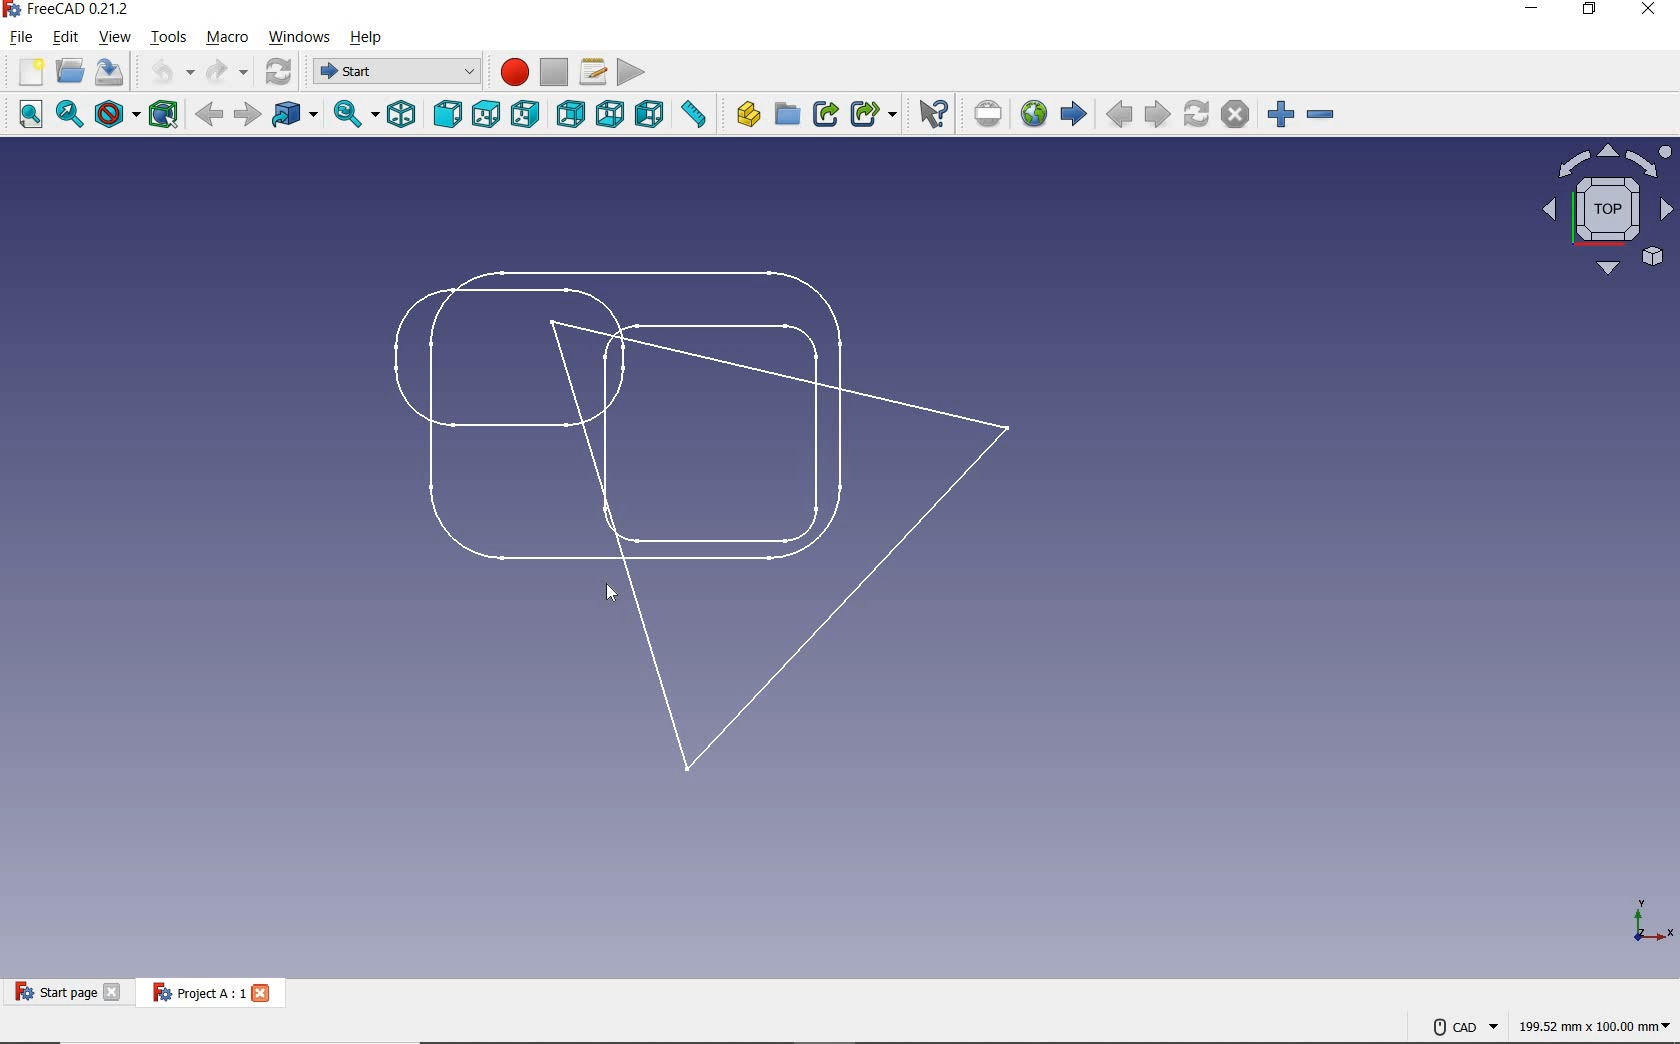  What do you see at coordinates (631, 71) in the screenshot?
I see `EXECUTE MACRO` at bounding box center [631, 71].